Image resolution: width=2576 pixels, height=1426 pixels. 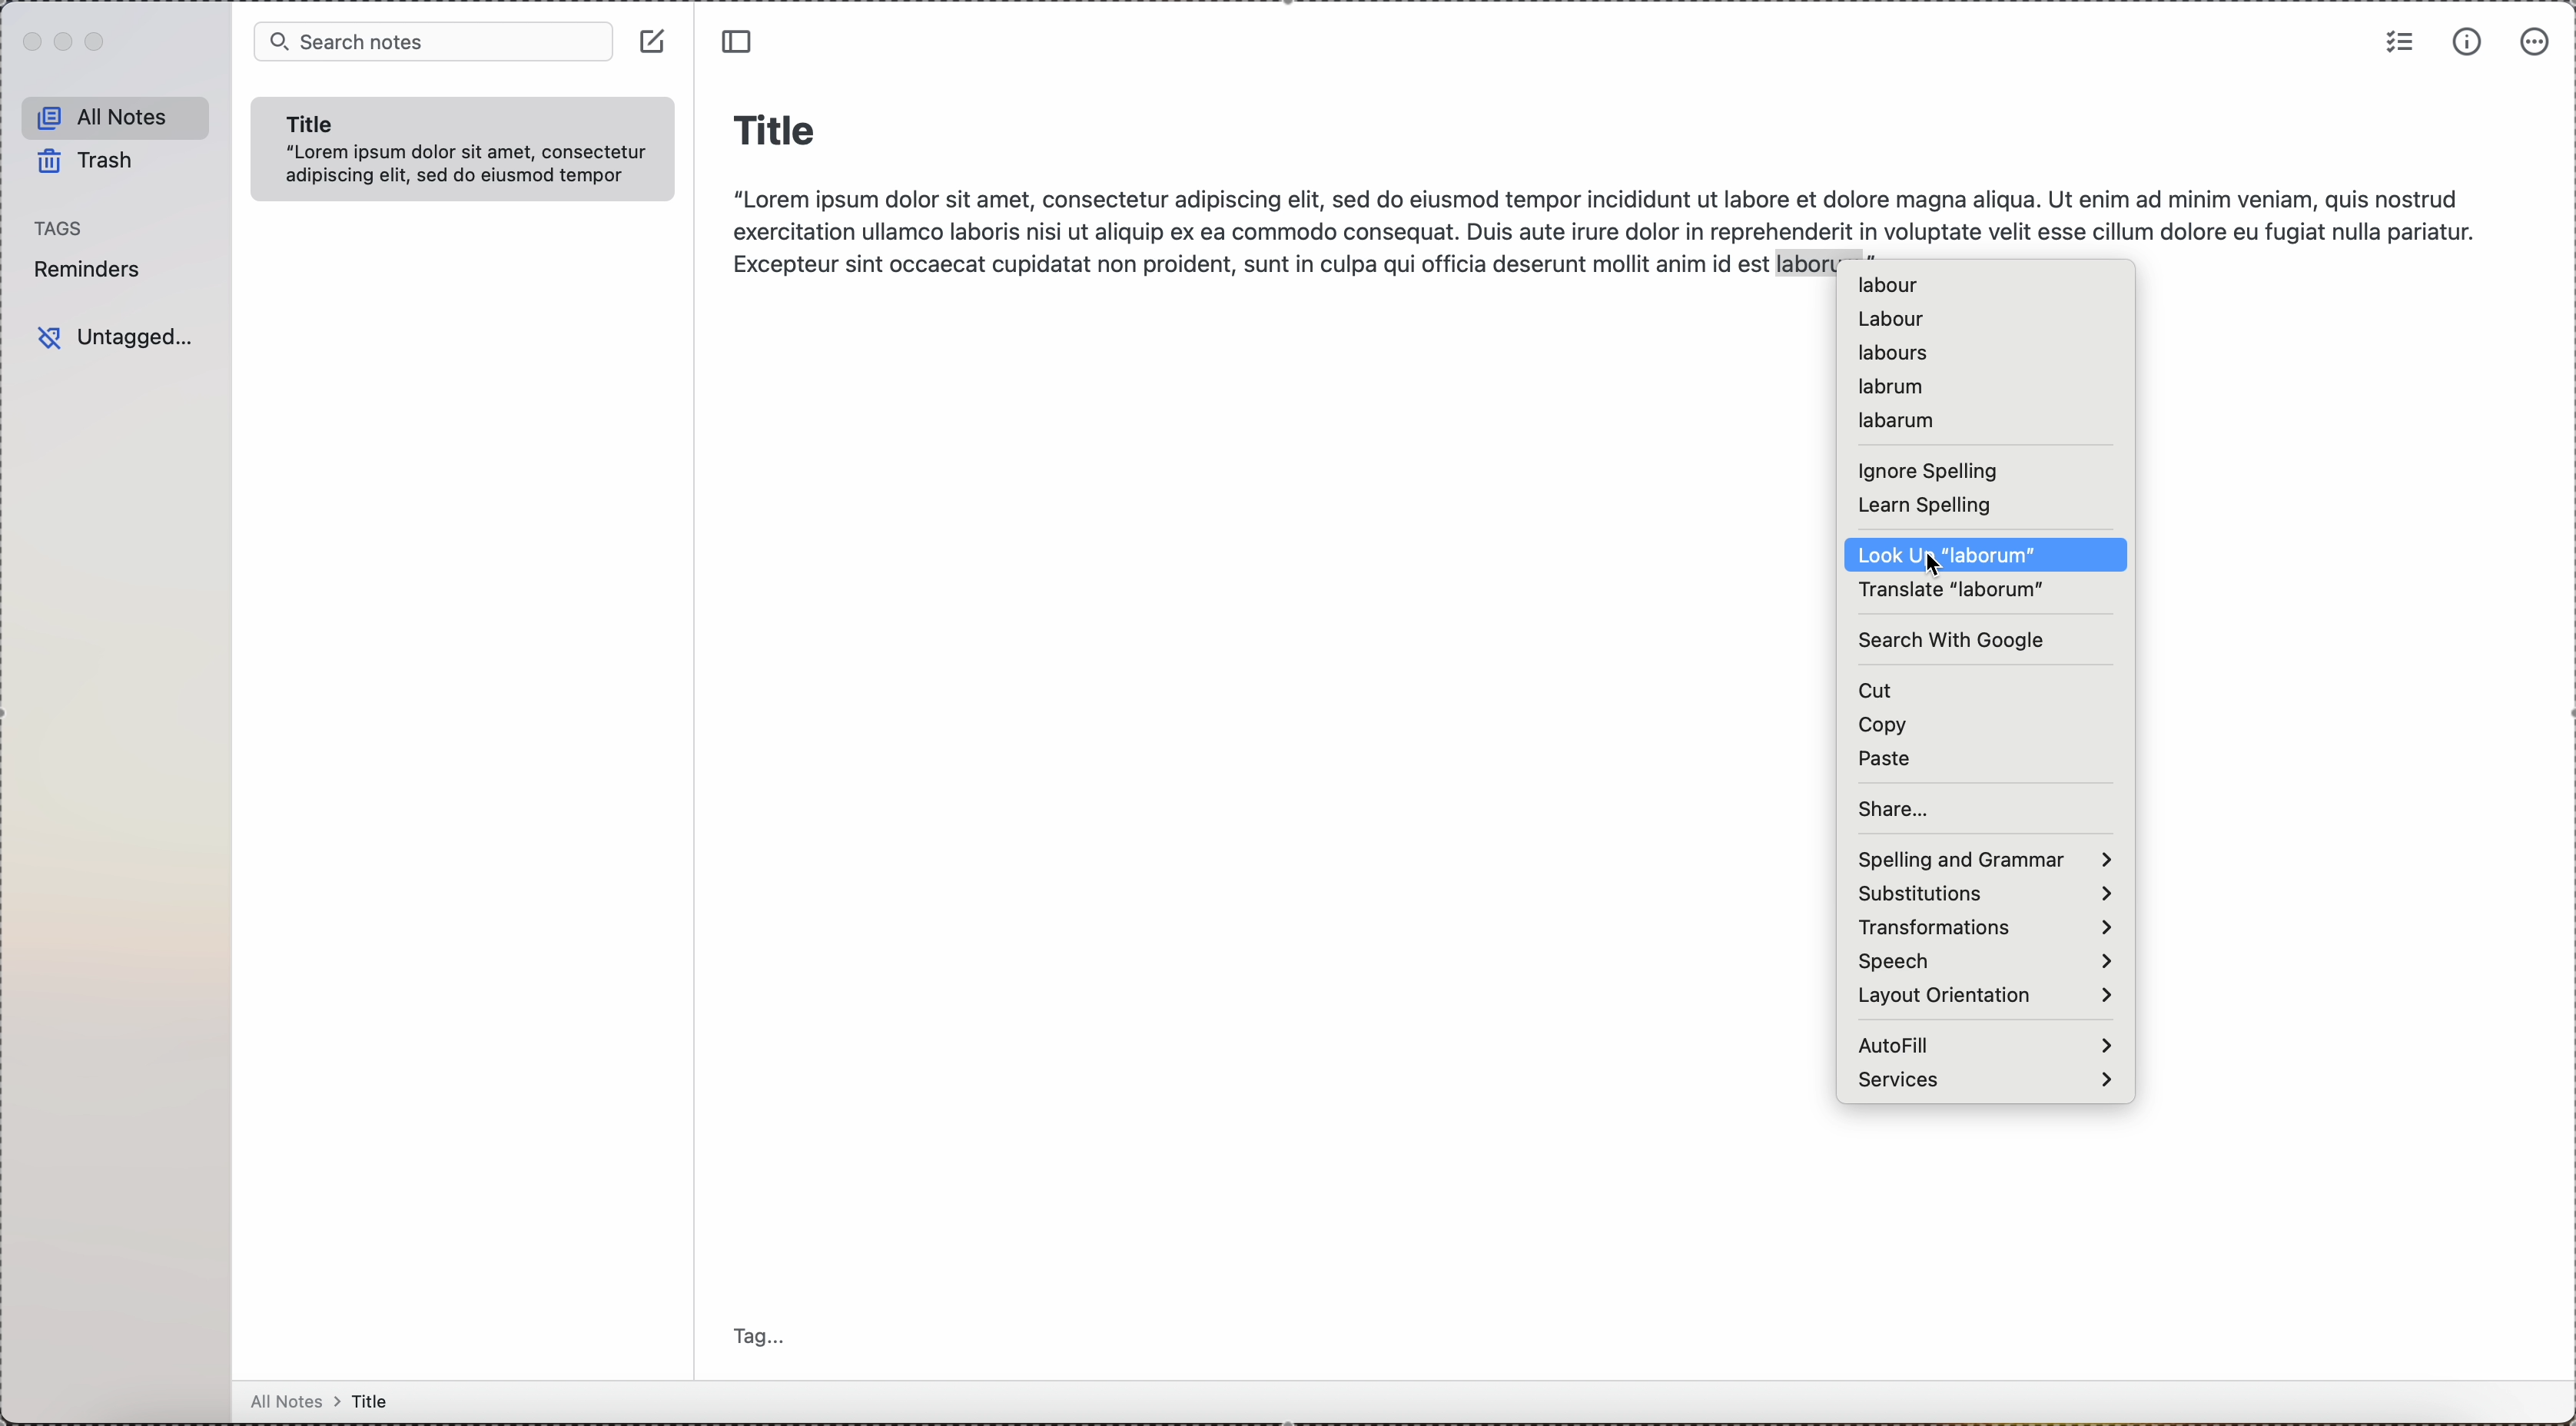 I want to click on autofill, so click(x=1984, y=1043).